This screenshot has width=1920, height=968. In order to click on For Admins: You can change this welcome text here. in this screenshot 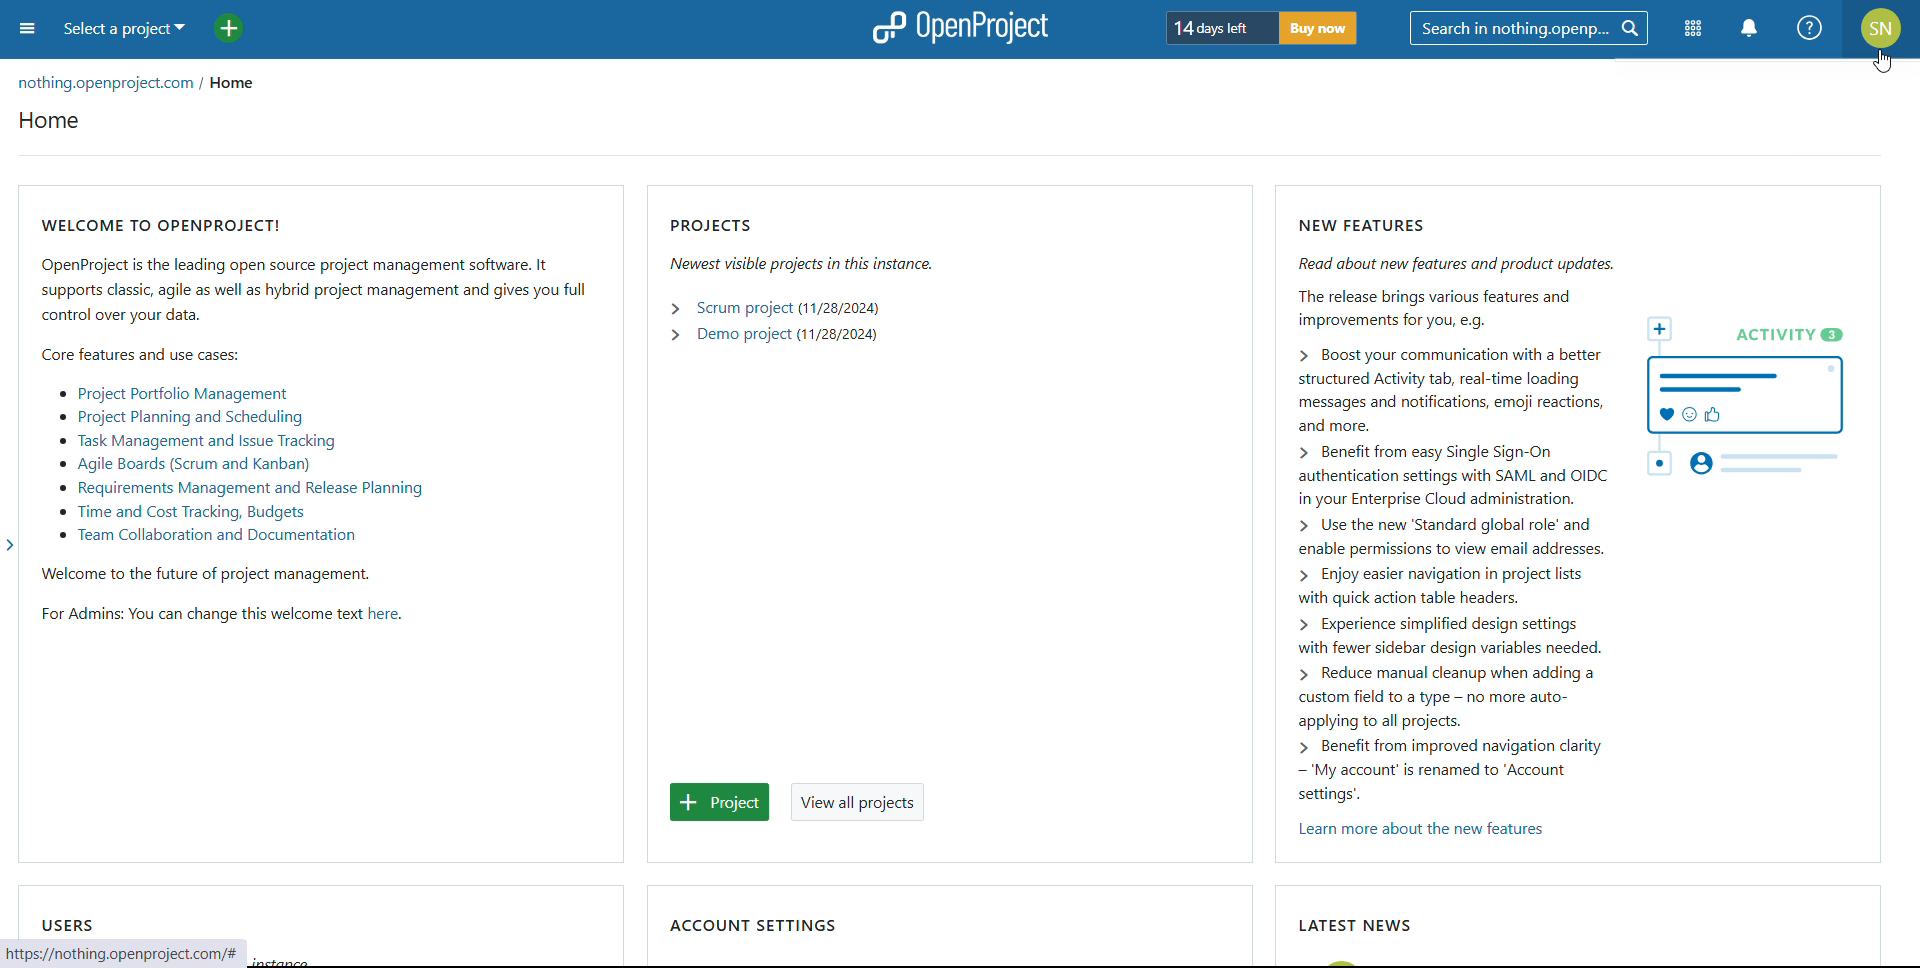, I will do `click(216, 617)`.